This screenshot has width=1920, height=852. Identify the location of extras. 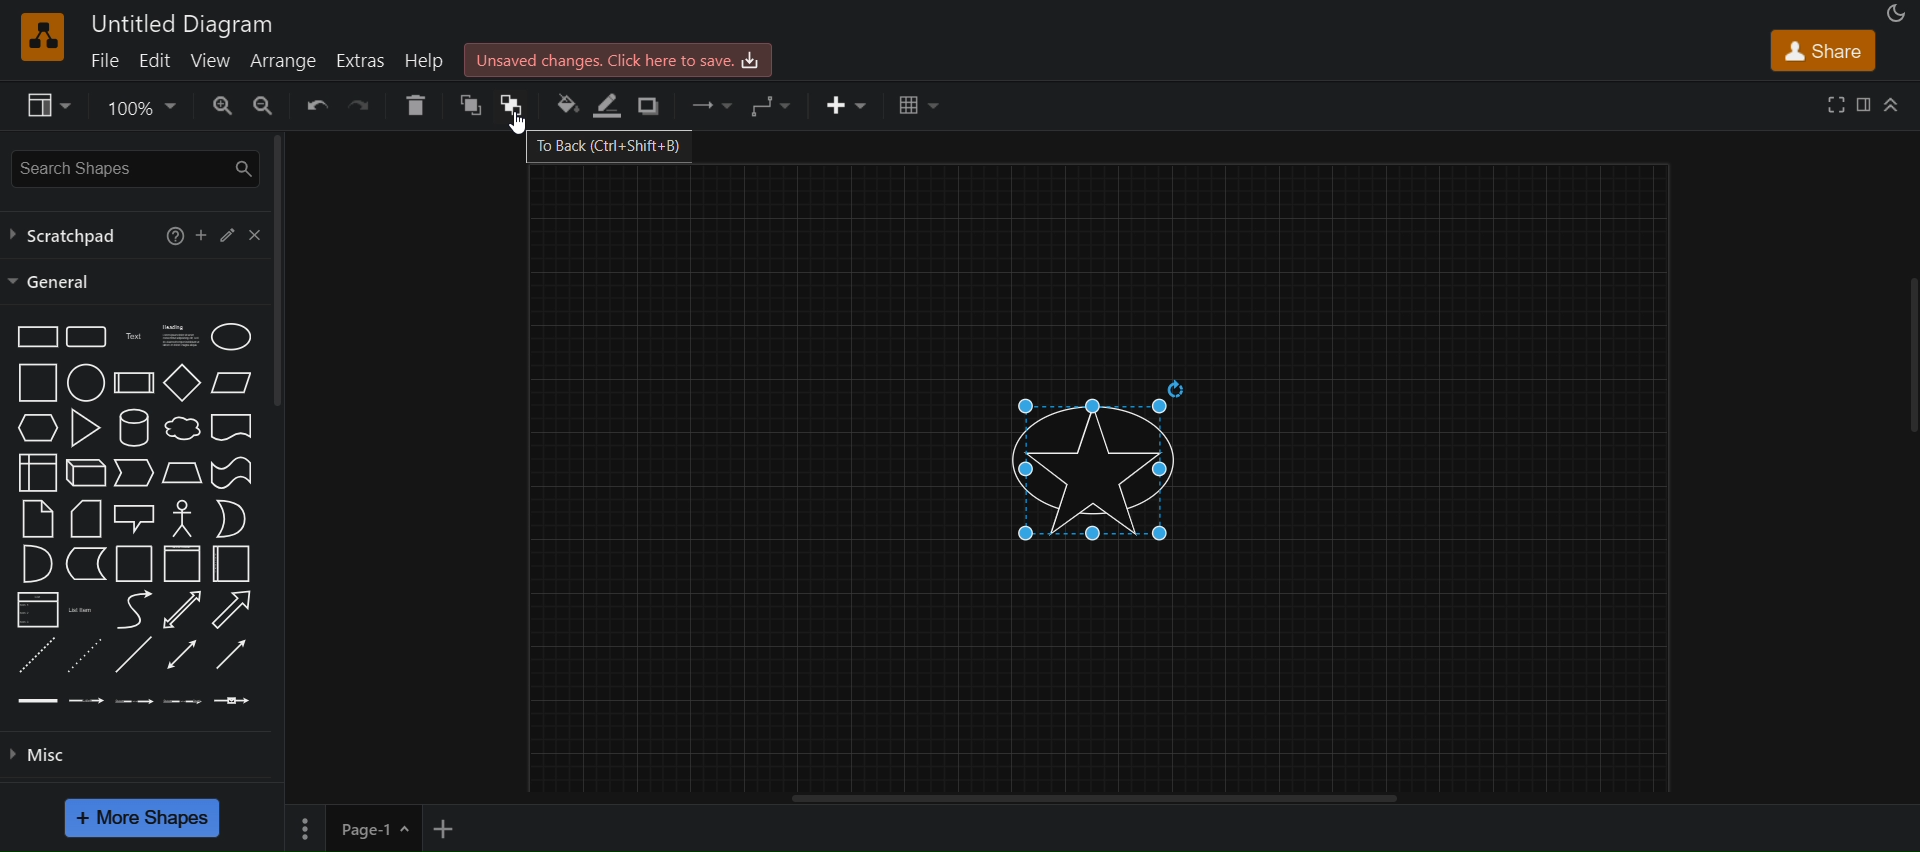
(361, 61).